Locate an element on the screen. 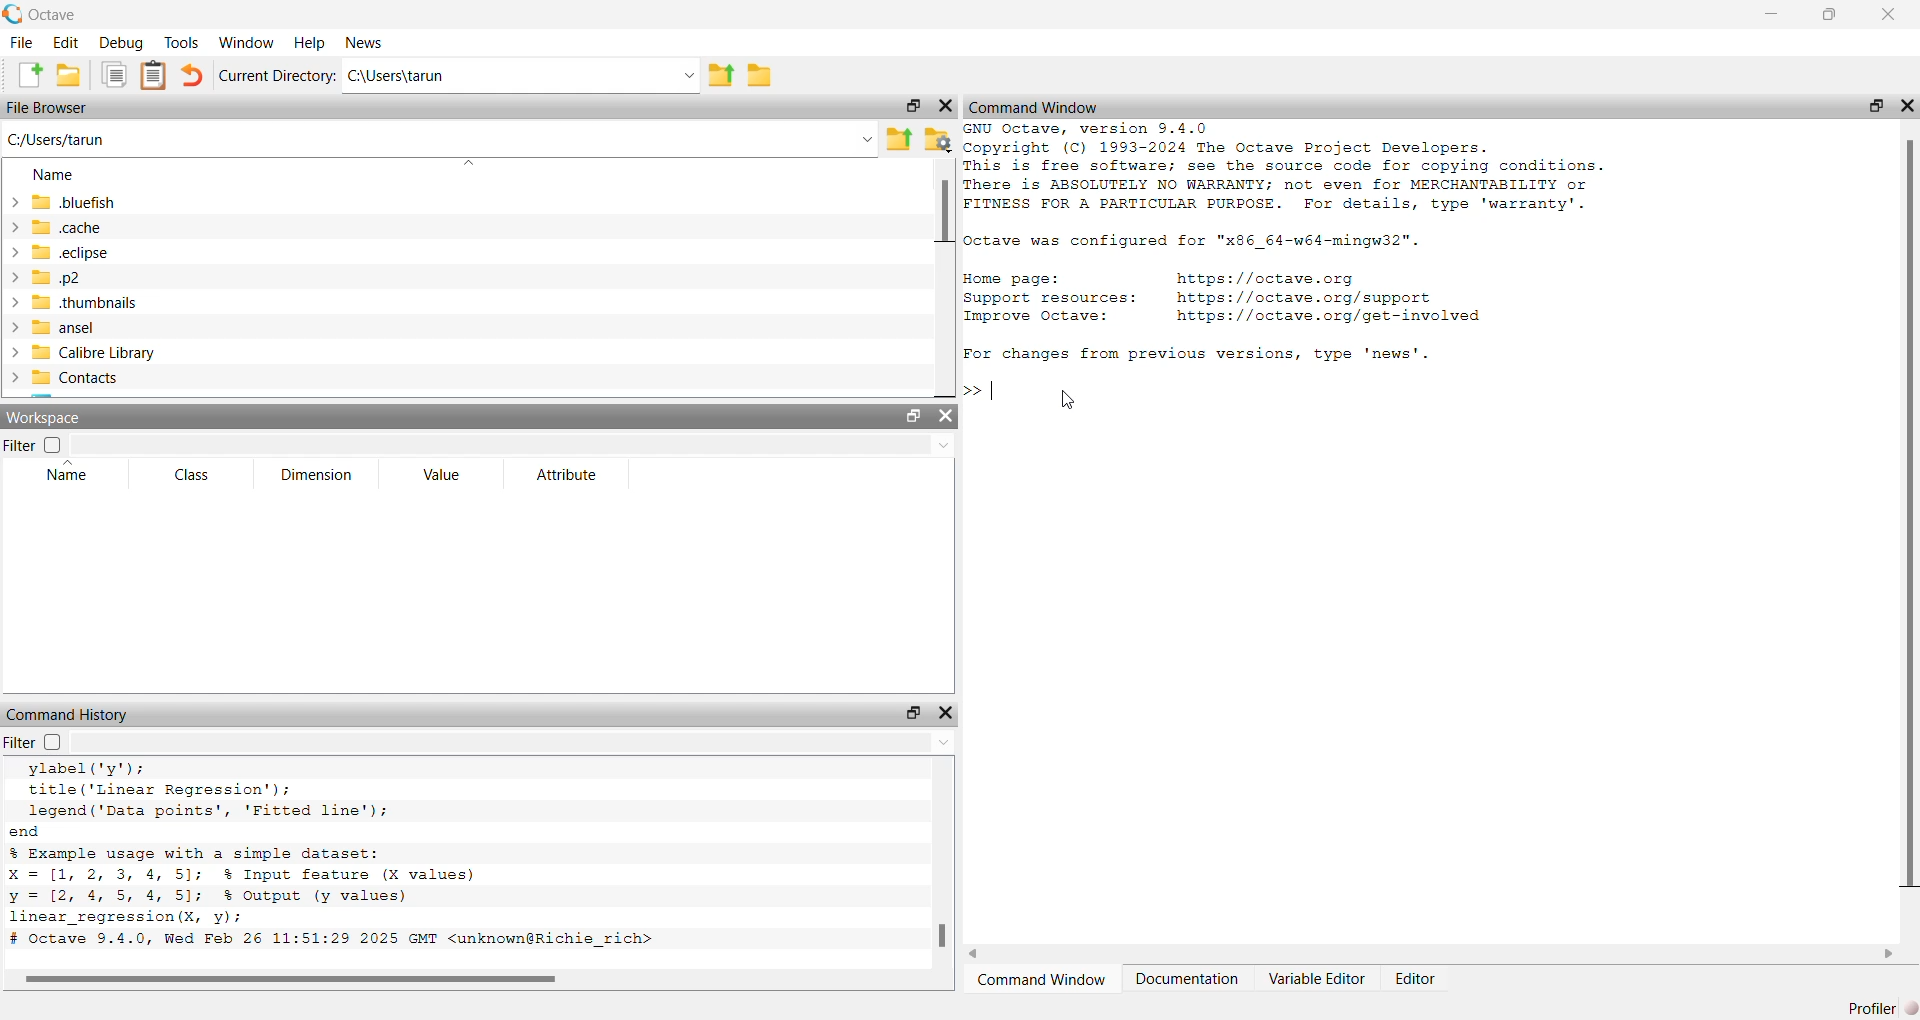 This screenshot has height=1020, width=1920. command window is located at coordinates (1037, 107).